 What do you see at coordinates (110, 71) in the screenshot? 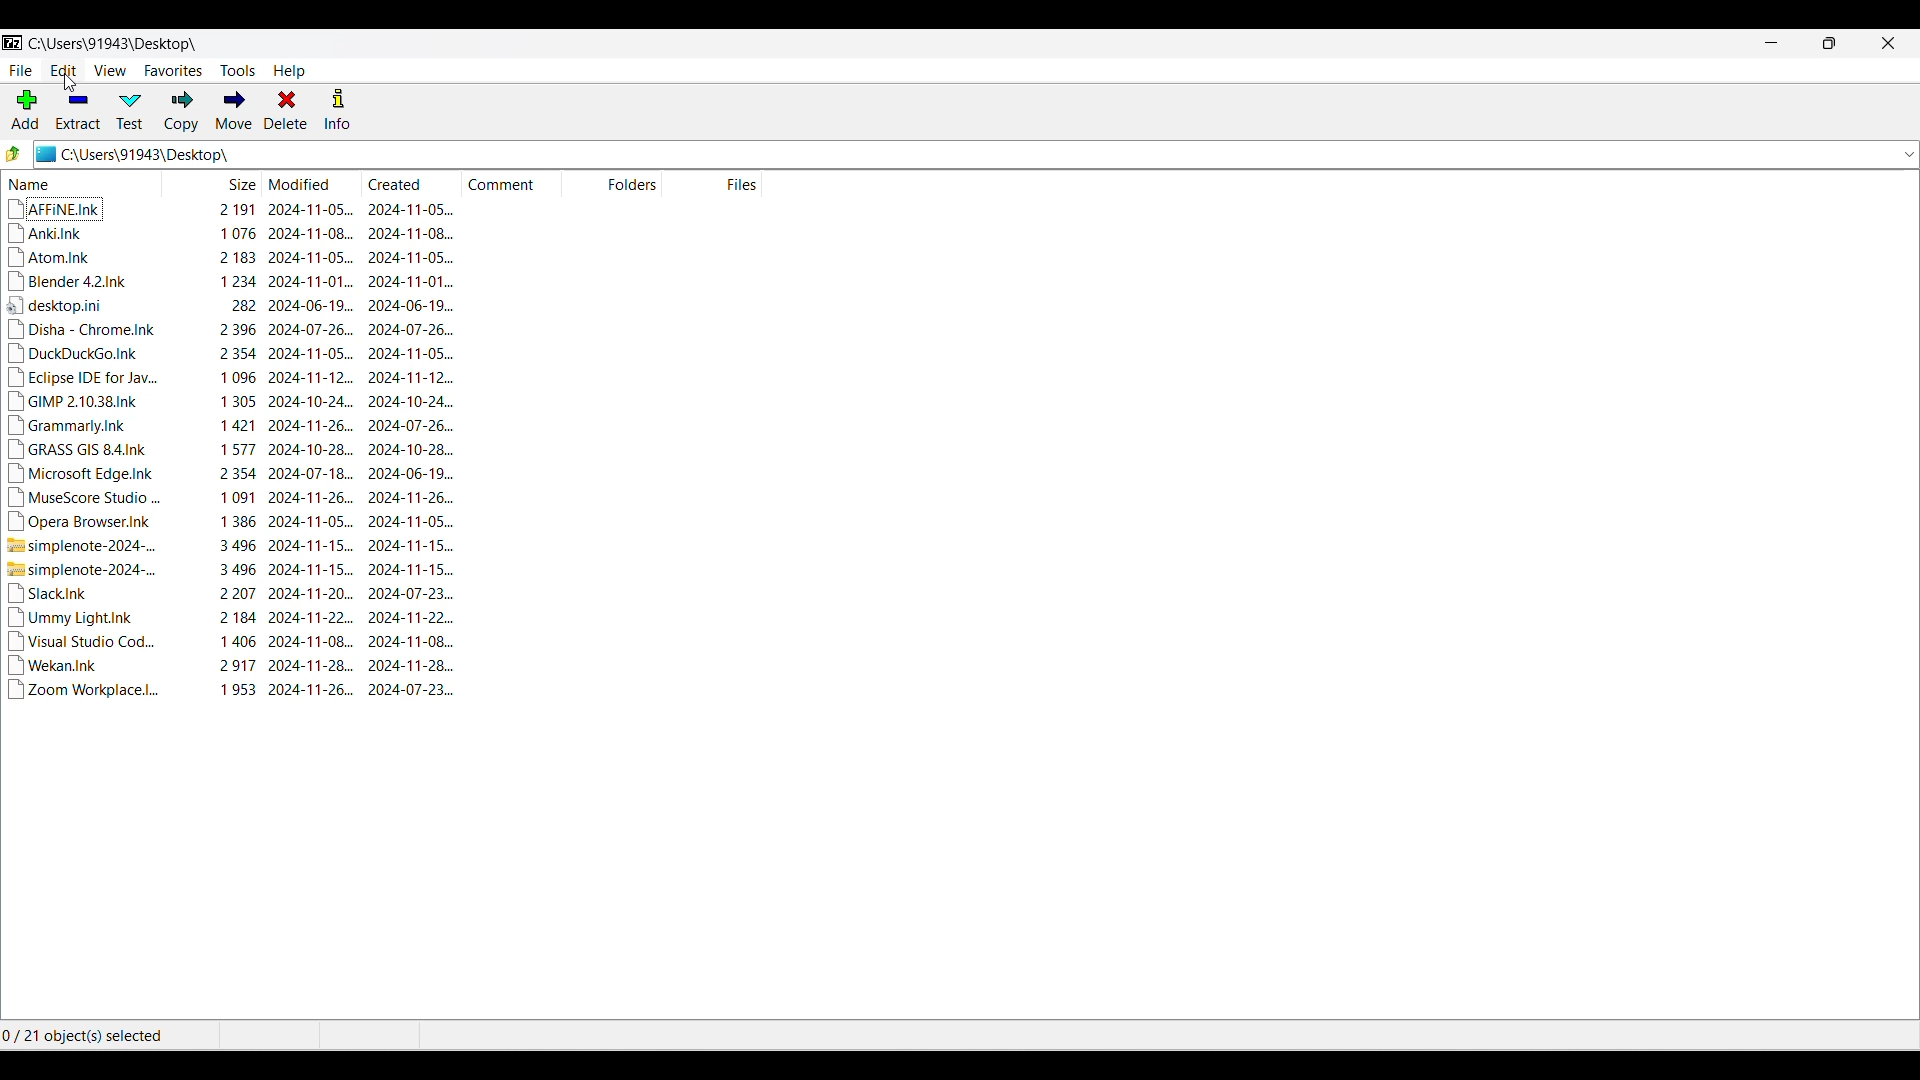
I see `View menu` at bounding box center [110, 71].